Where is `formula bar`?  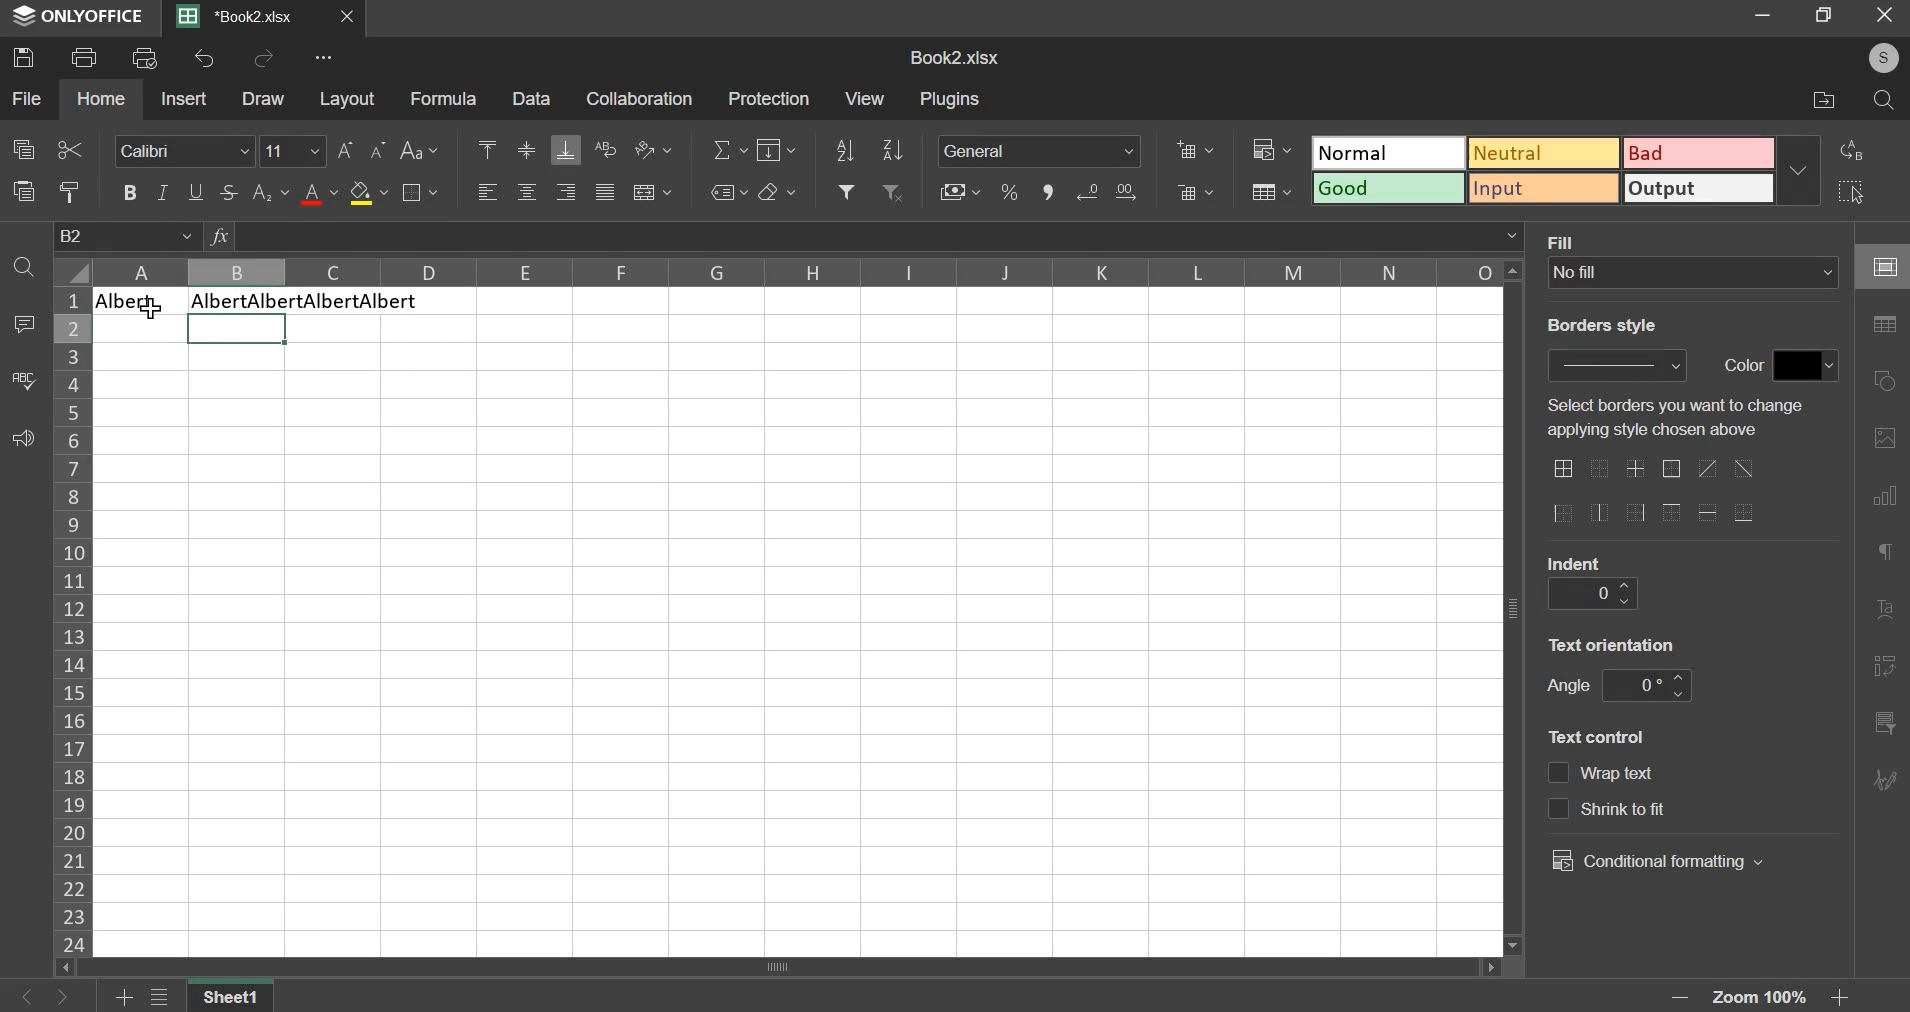 formula bar is located at coordinates (882, 238).